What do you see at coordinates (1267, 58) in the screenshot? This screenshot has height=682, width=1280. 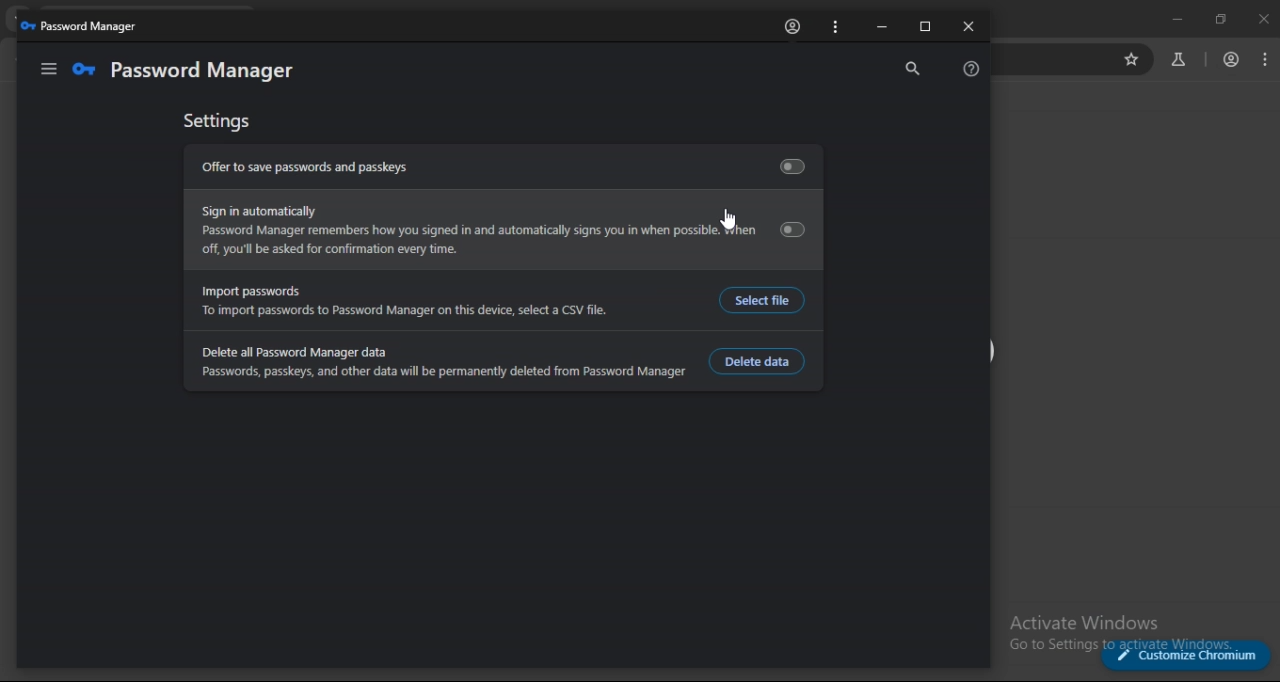 I see `menu` at bounding box center [1267, 58].